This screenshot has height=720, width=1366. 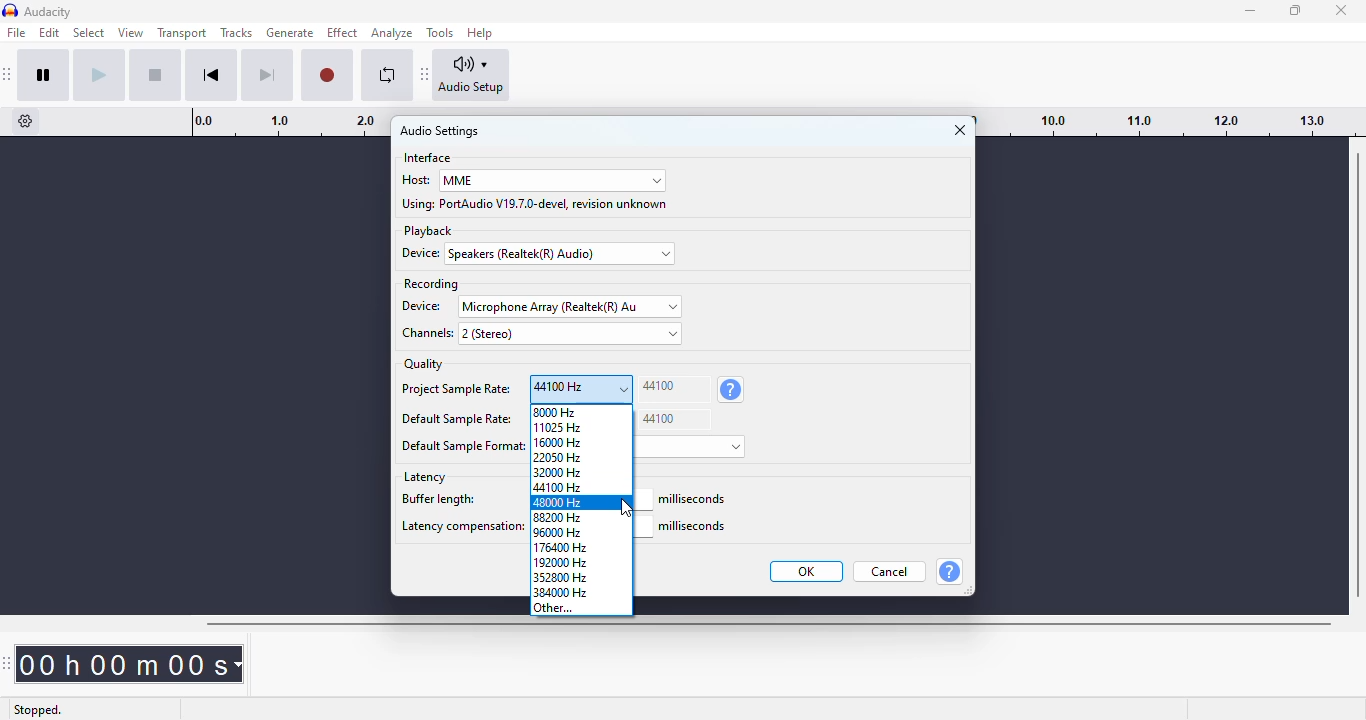 I want to click on select device, so click(x=562, y=254).